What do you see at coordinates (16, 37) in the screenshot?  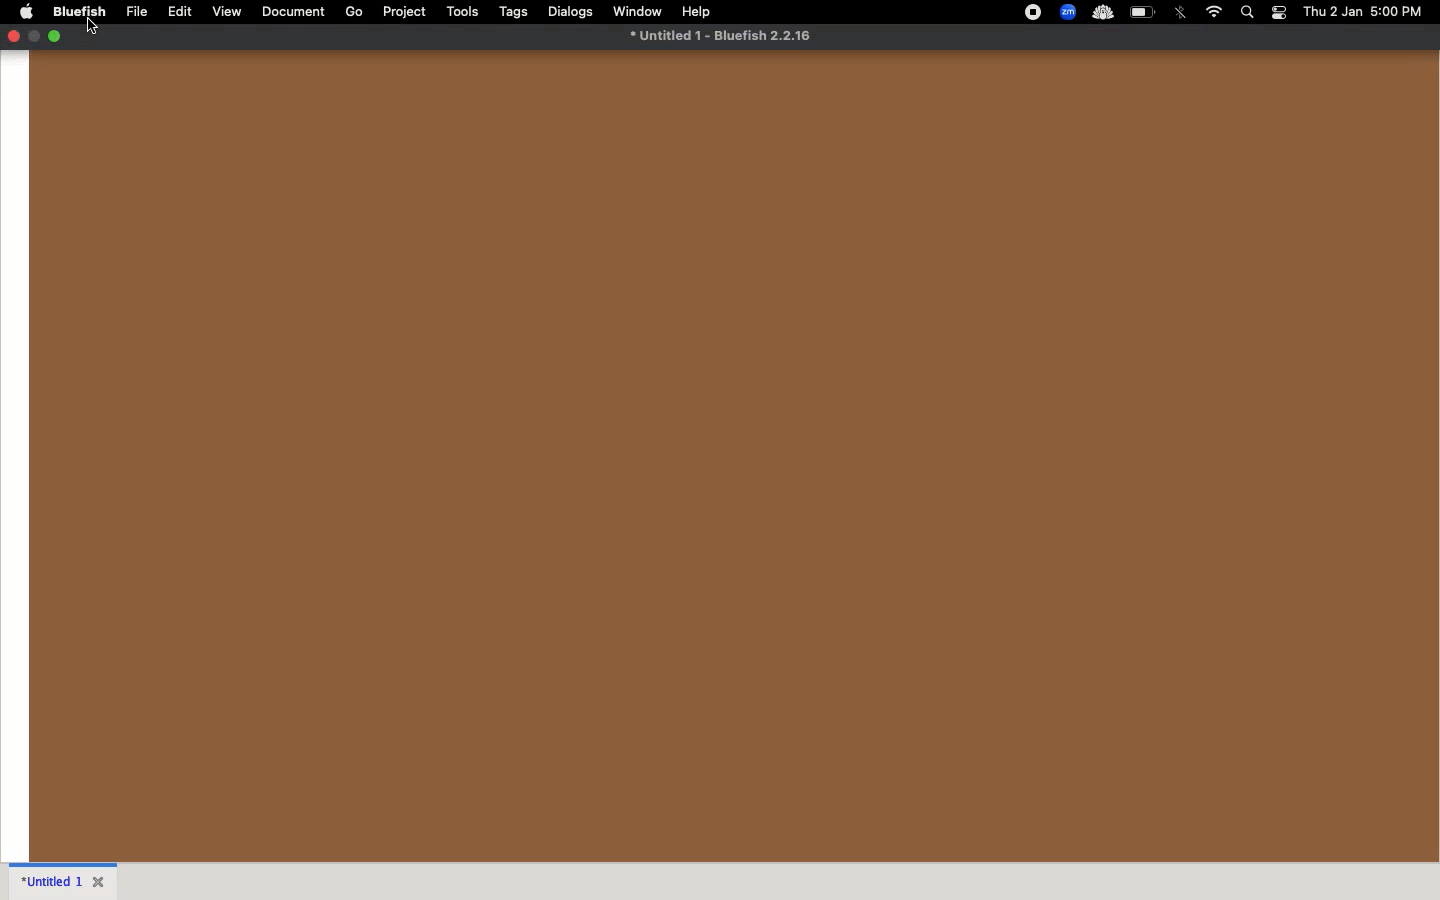 I see `close` at bounding box center [16, 37].